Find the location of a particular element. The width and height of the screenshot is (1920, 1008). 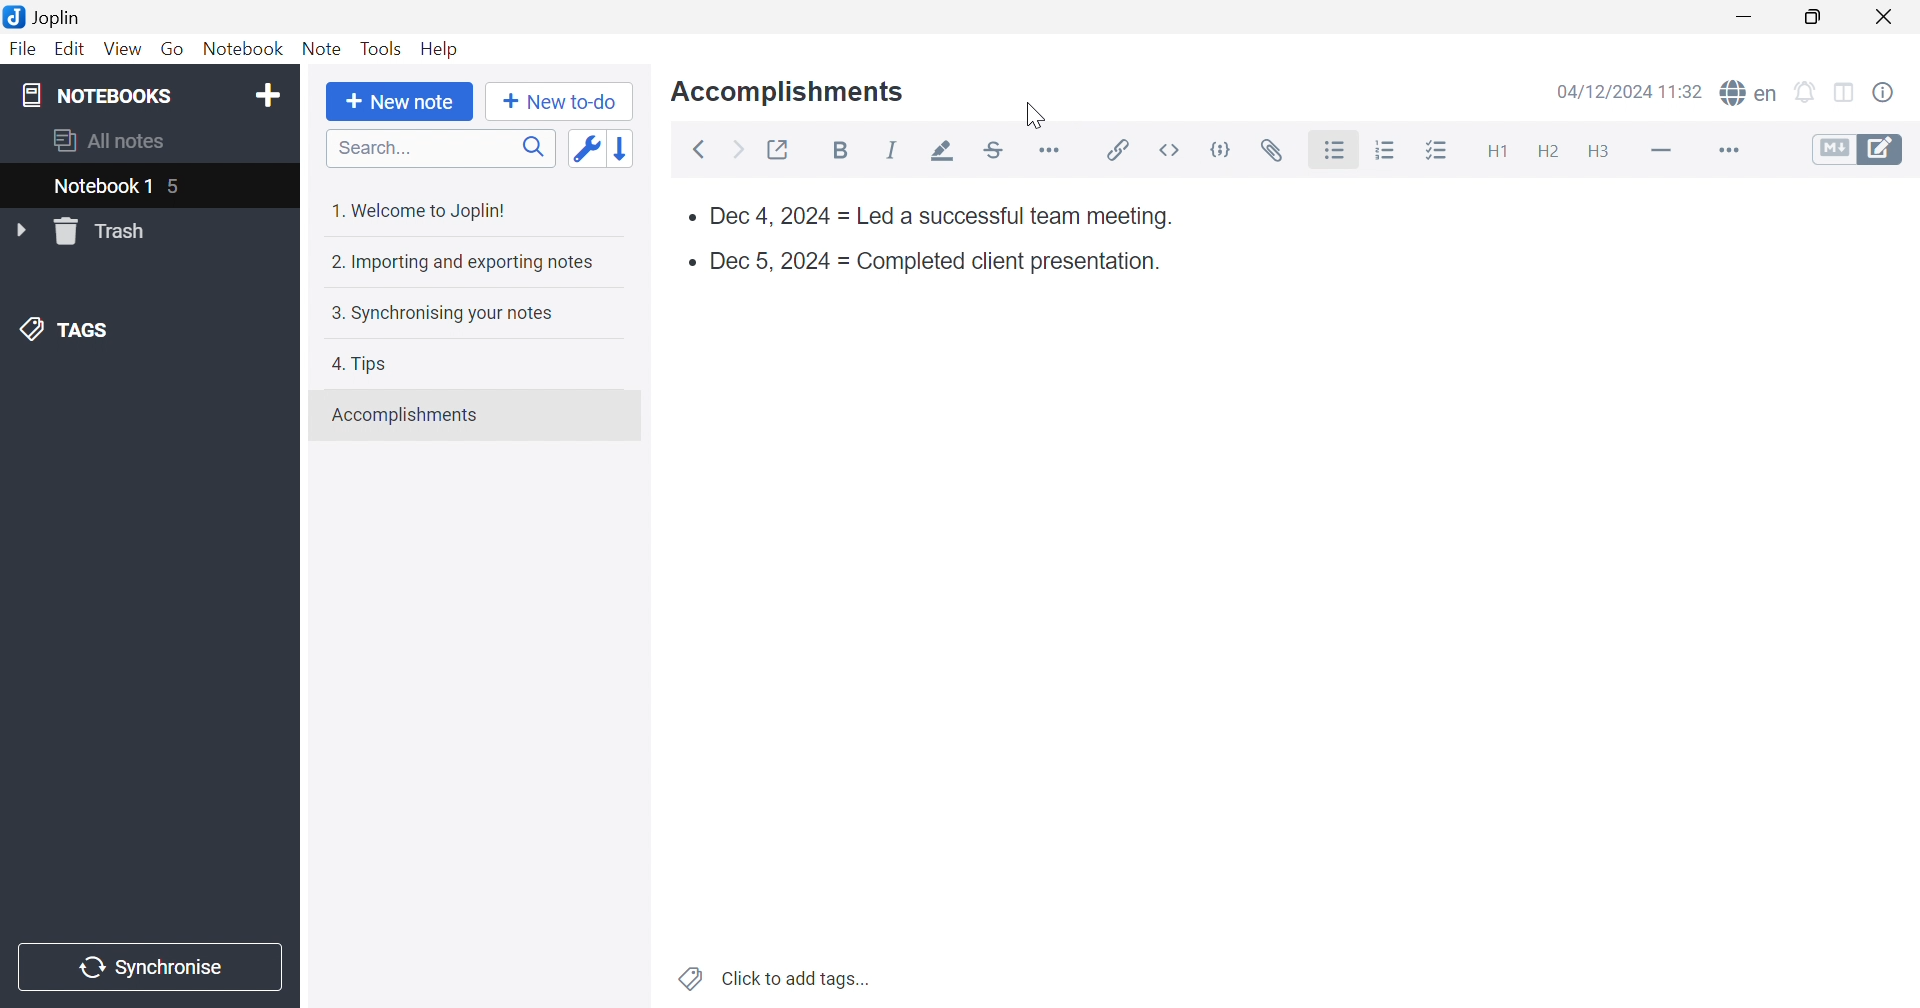

Dec 4, 2024 = Led a successful team meeting is located at coordinates (937, 218).